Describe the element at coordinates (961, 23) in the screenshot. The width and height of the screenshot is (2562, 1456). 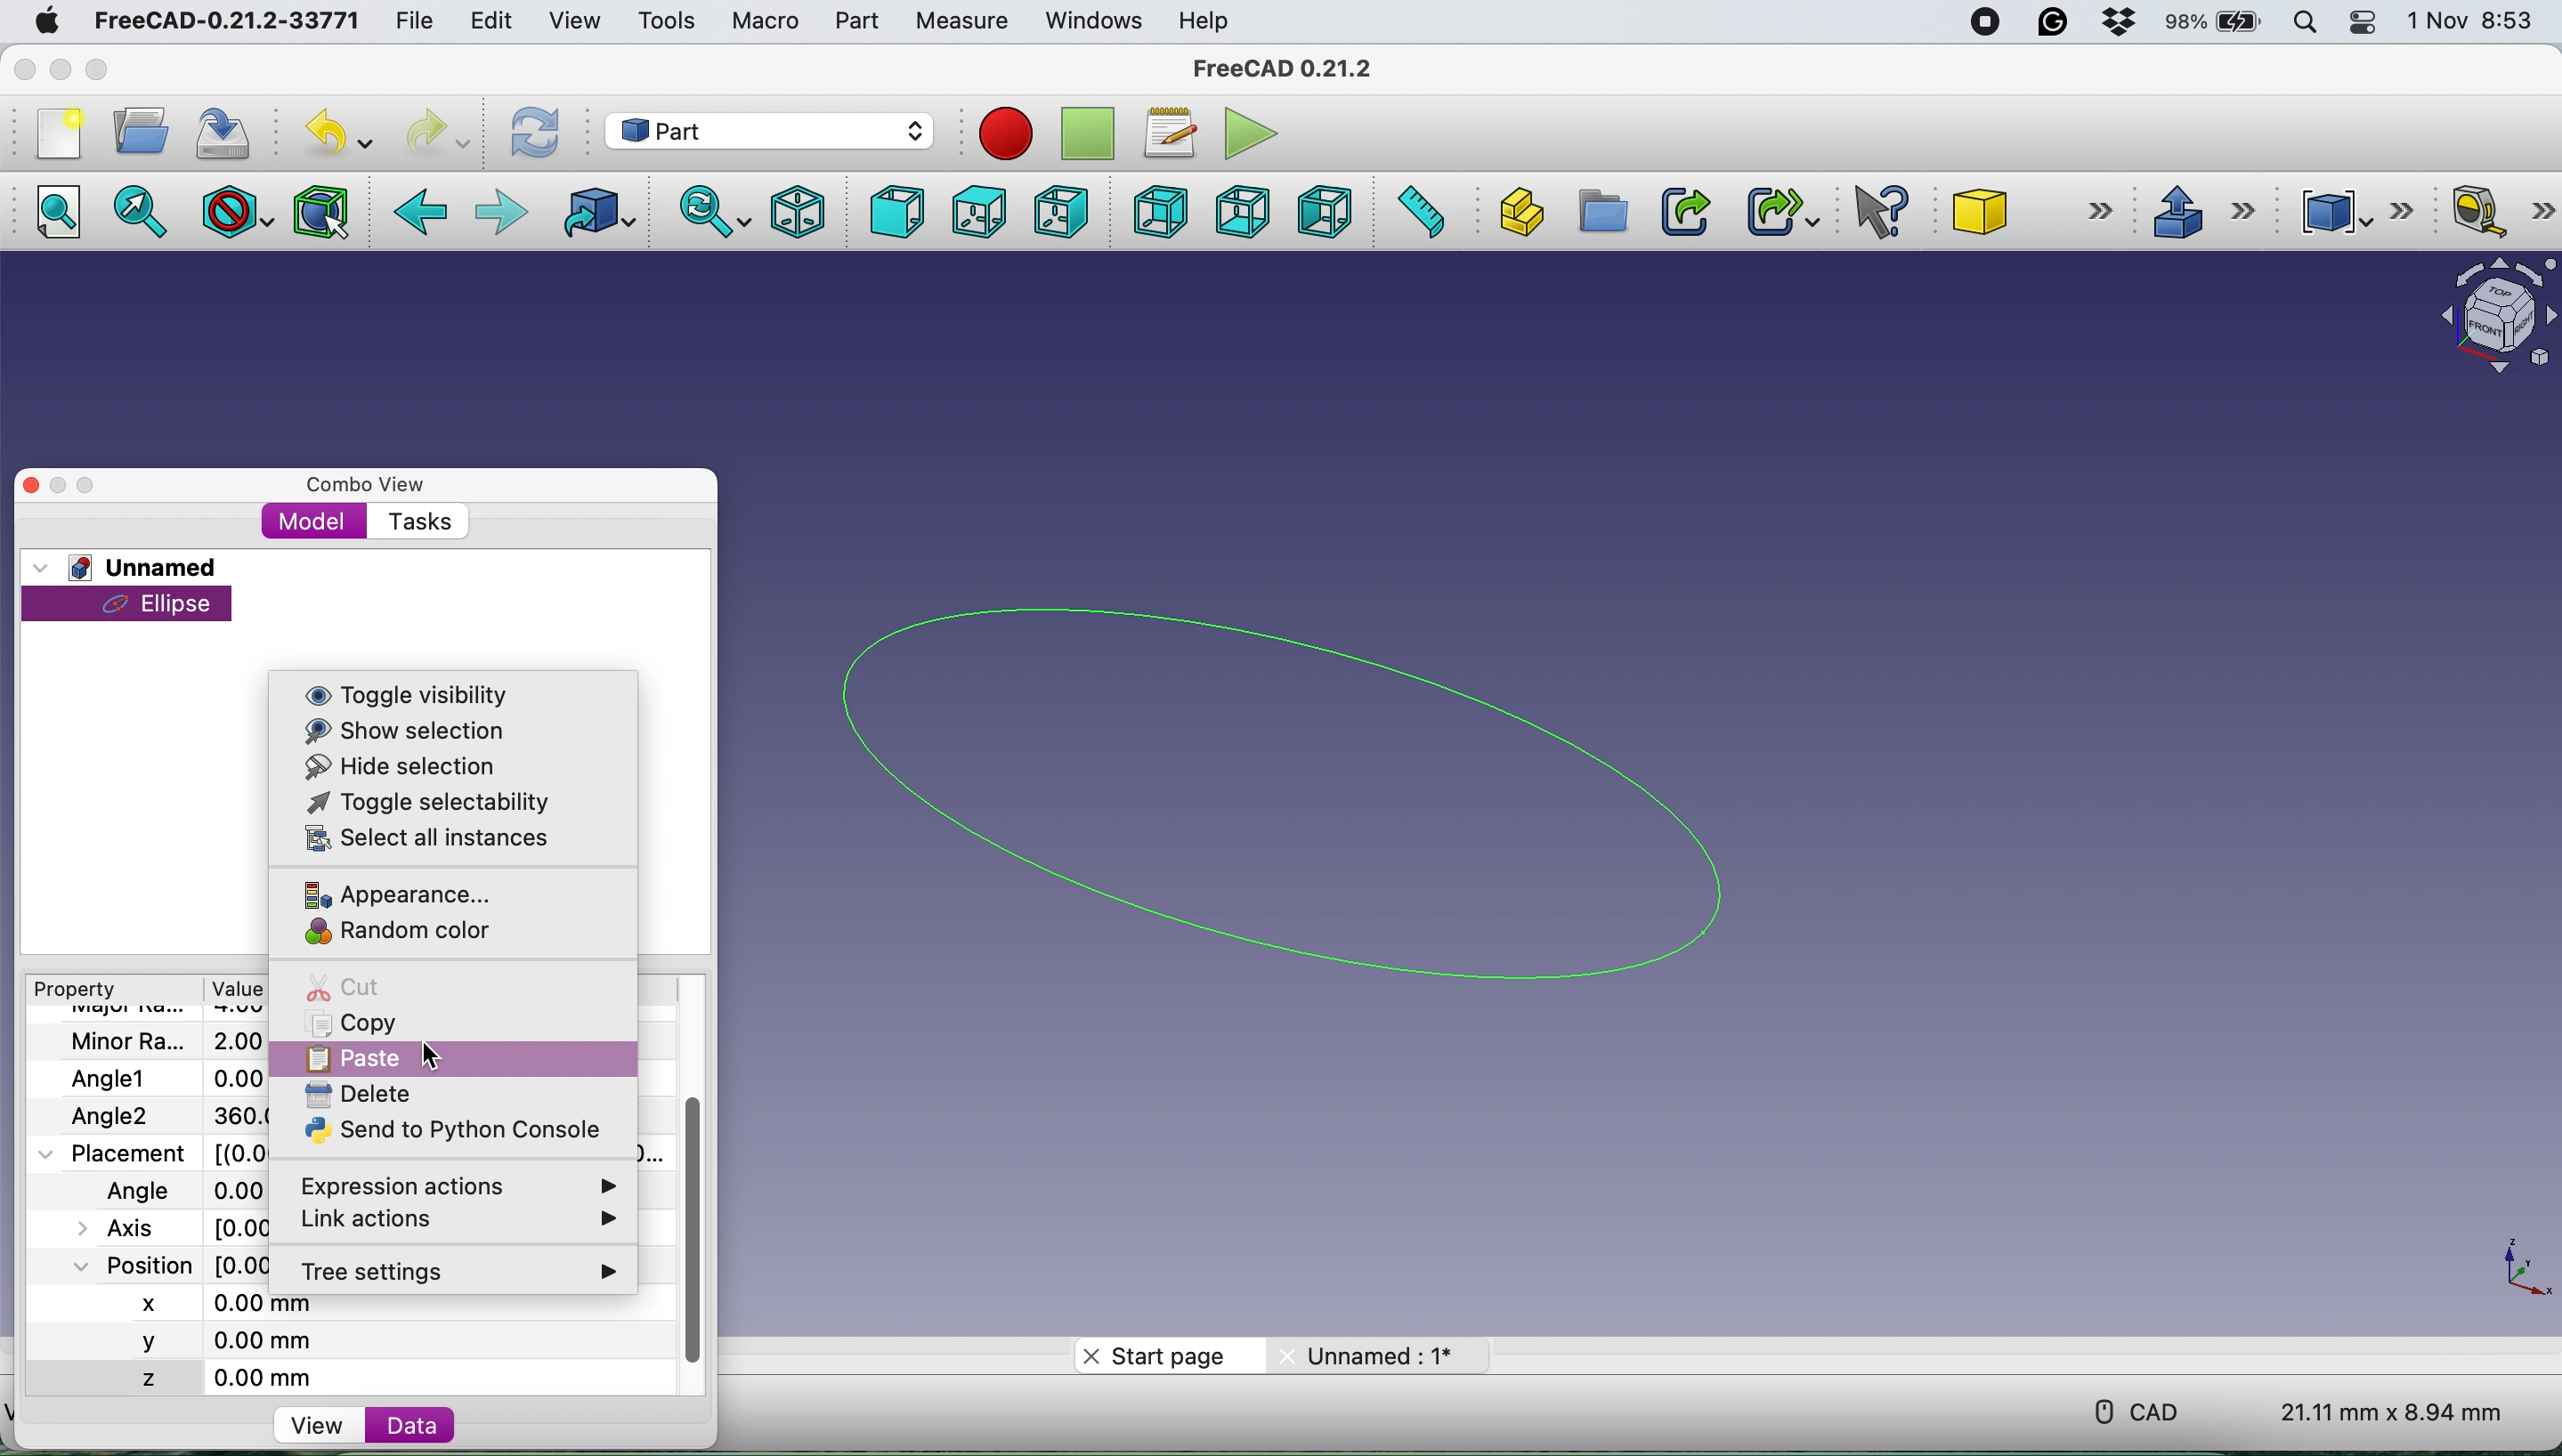
I see `measure` at that location.